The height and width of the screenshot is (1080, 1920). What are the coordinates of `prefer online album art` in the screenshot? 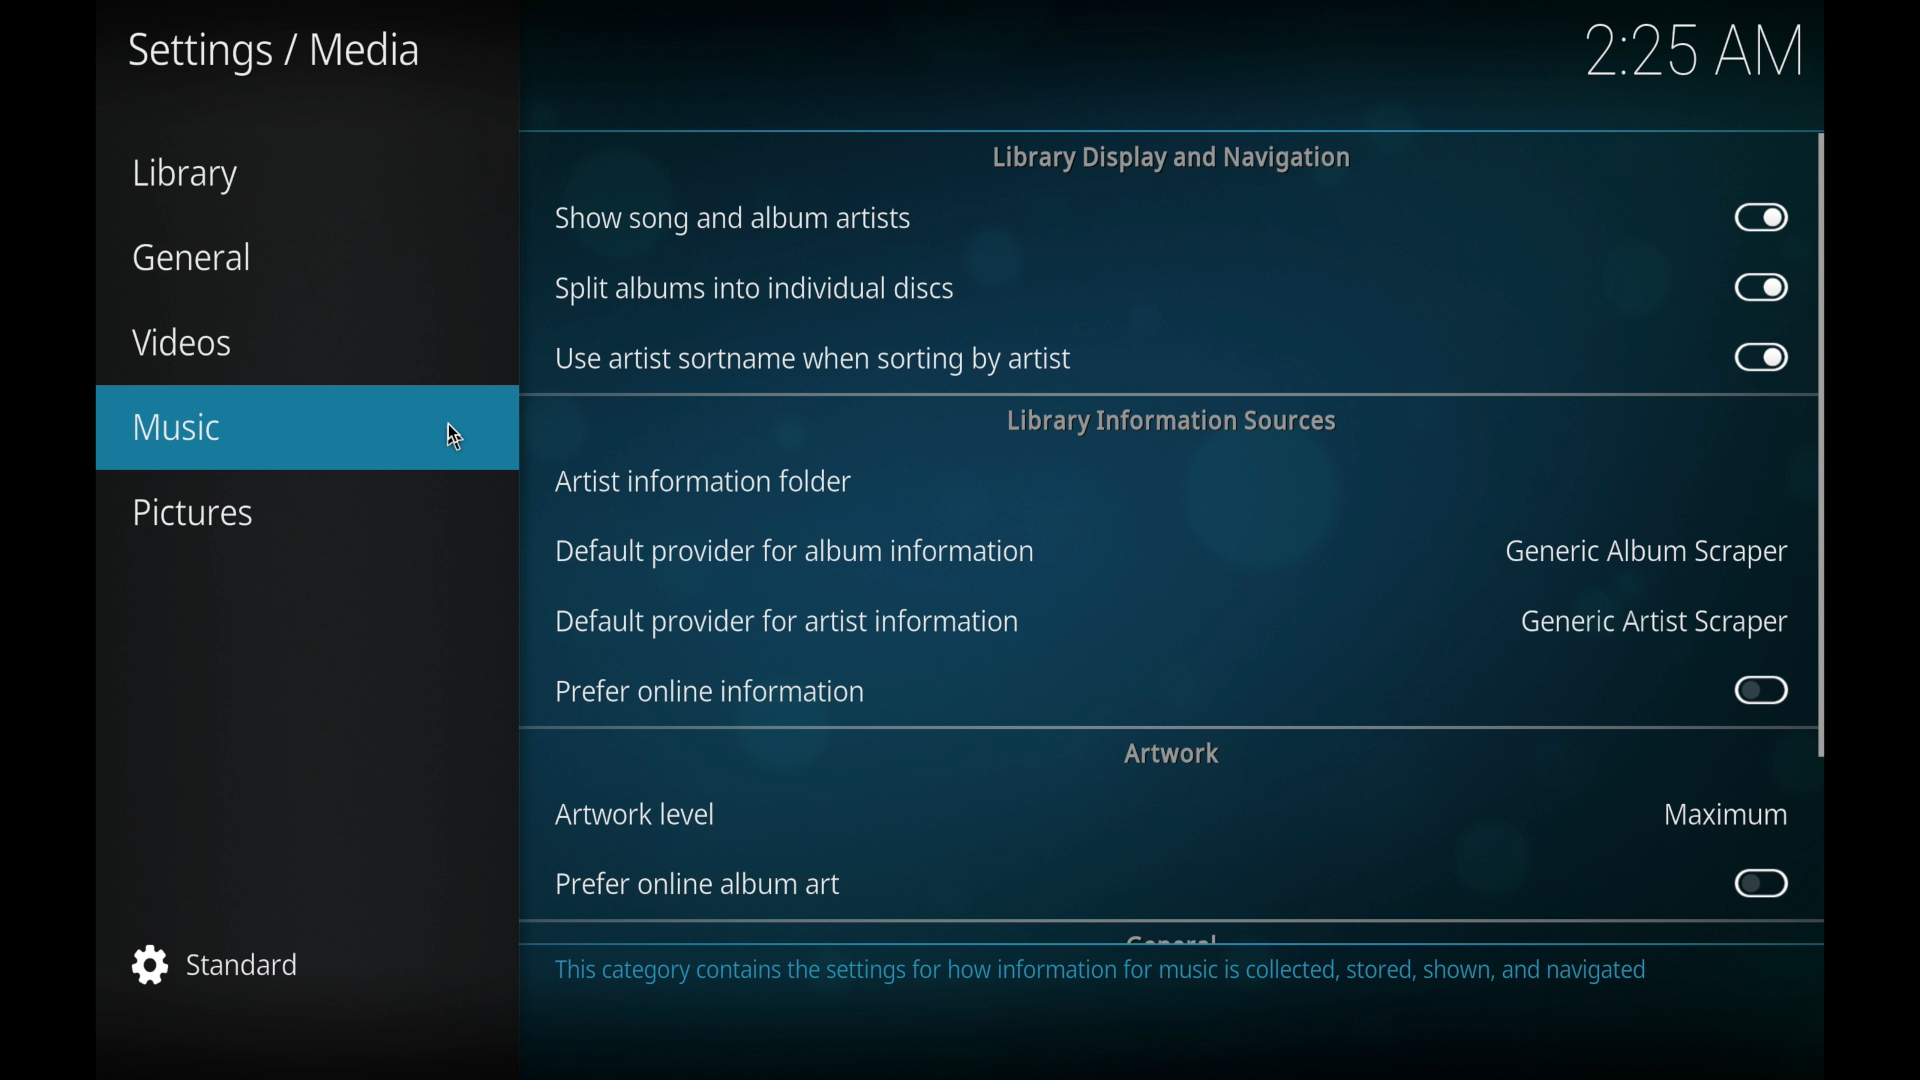 It's located at (696, 884).